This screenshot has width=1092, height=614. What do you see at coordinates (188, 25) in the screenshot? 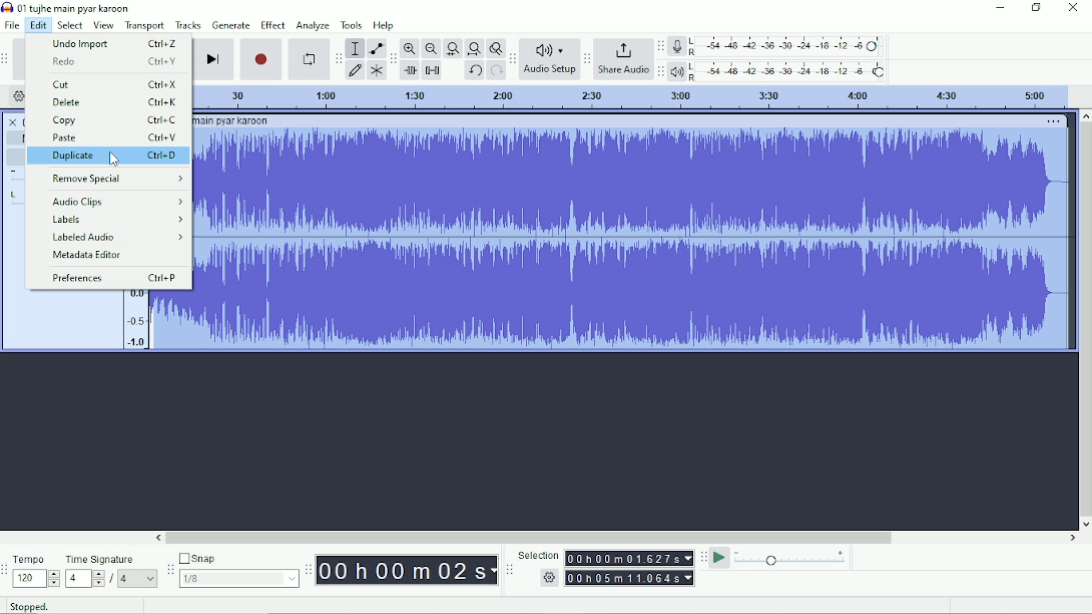
I see `Tracks` at bounding box center [188, 25].